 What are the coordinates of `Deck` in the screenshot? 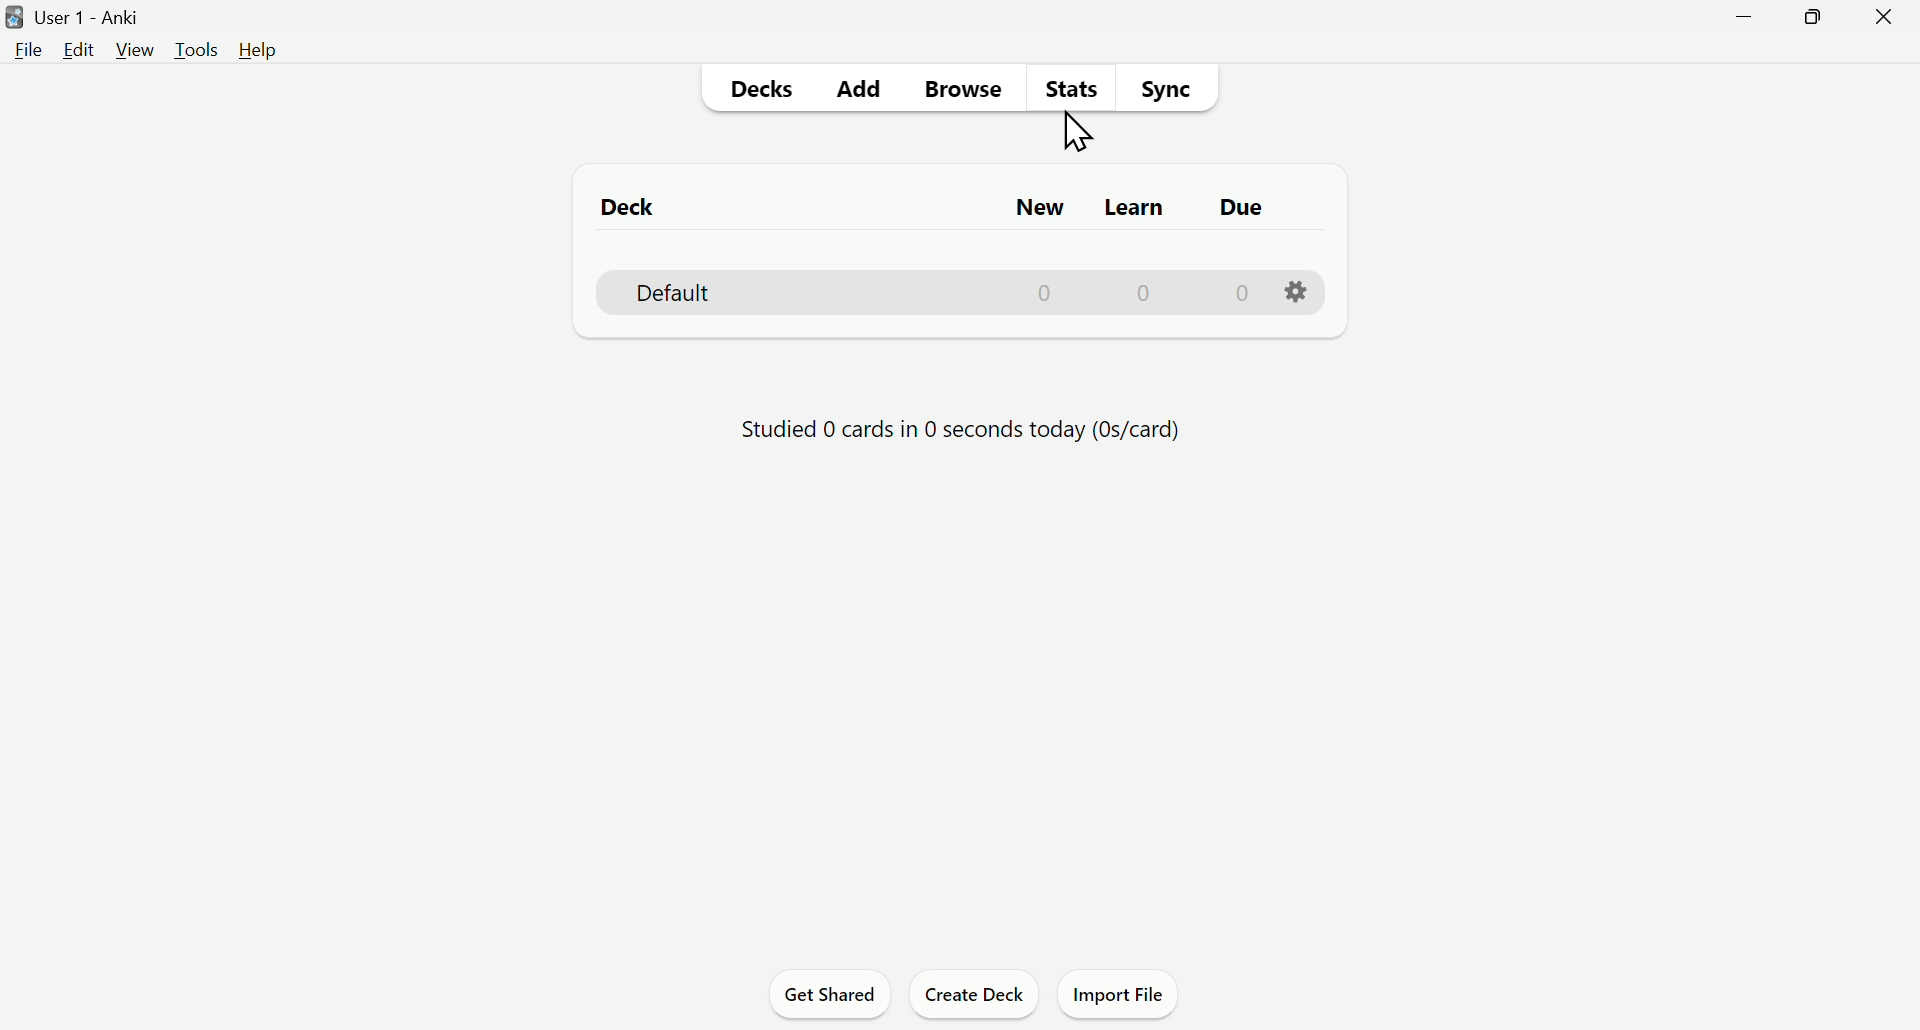 It's located at (630, 207).